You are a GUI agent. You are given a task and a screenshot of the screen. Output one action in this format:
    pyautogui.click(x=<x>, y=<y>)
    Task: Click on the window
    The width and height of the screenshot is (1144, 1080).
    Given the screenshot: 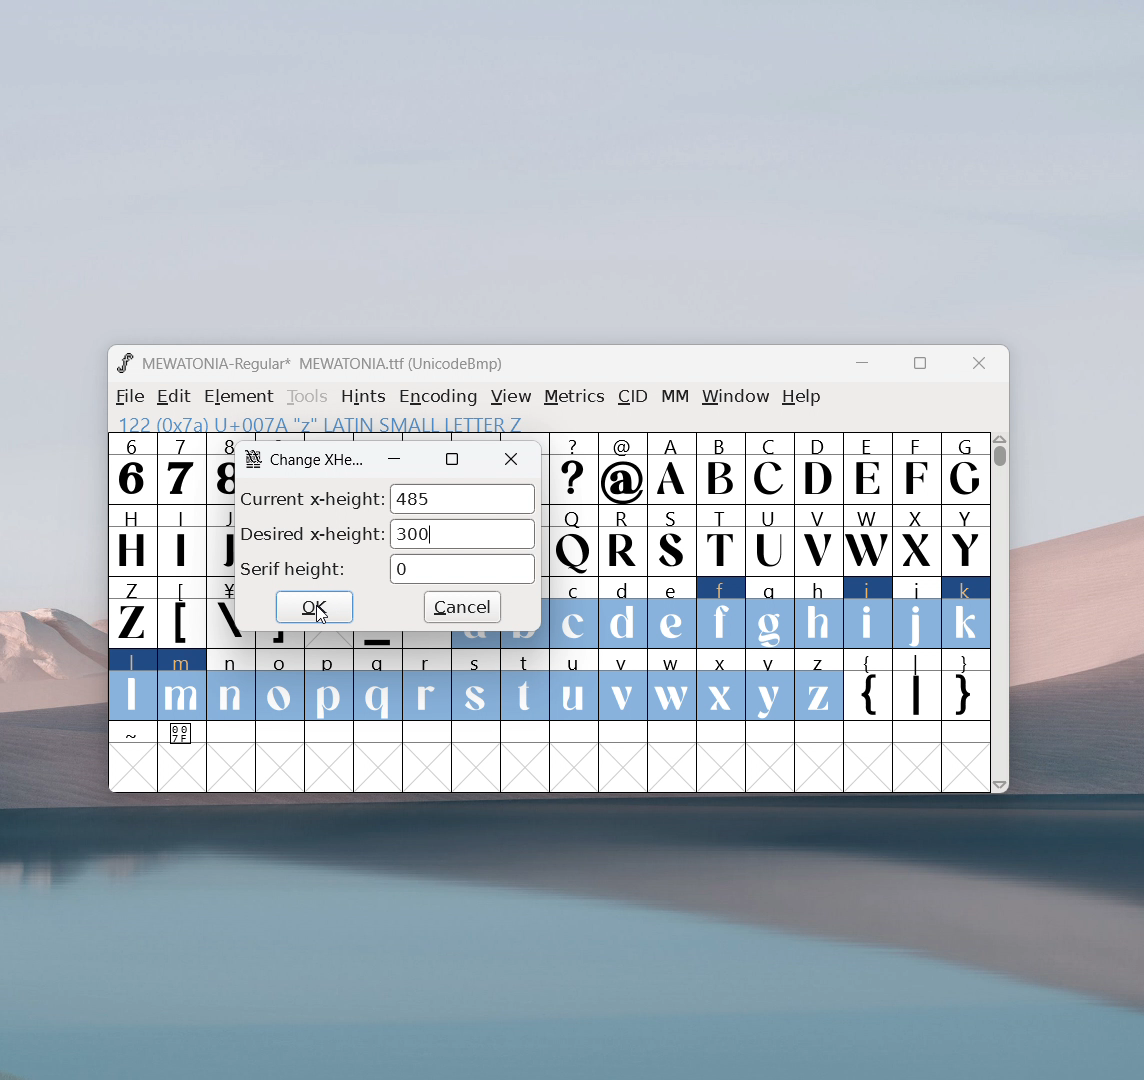 What is the action you would take?
    pyautogui.click(x=736, y=397)
    